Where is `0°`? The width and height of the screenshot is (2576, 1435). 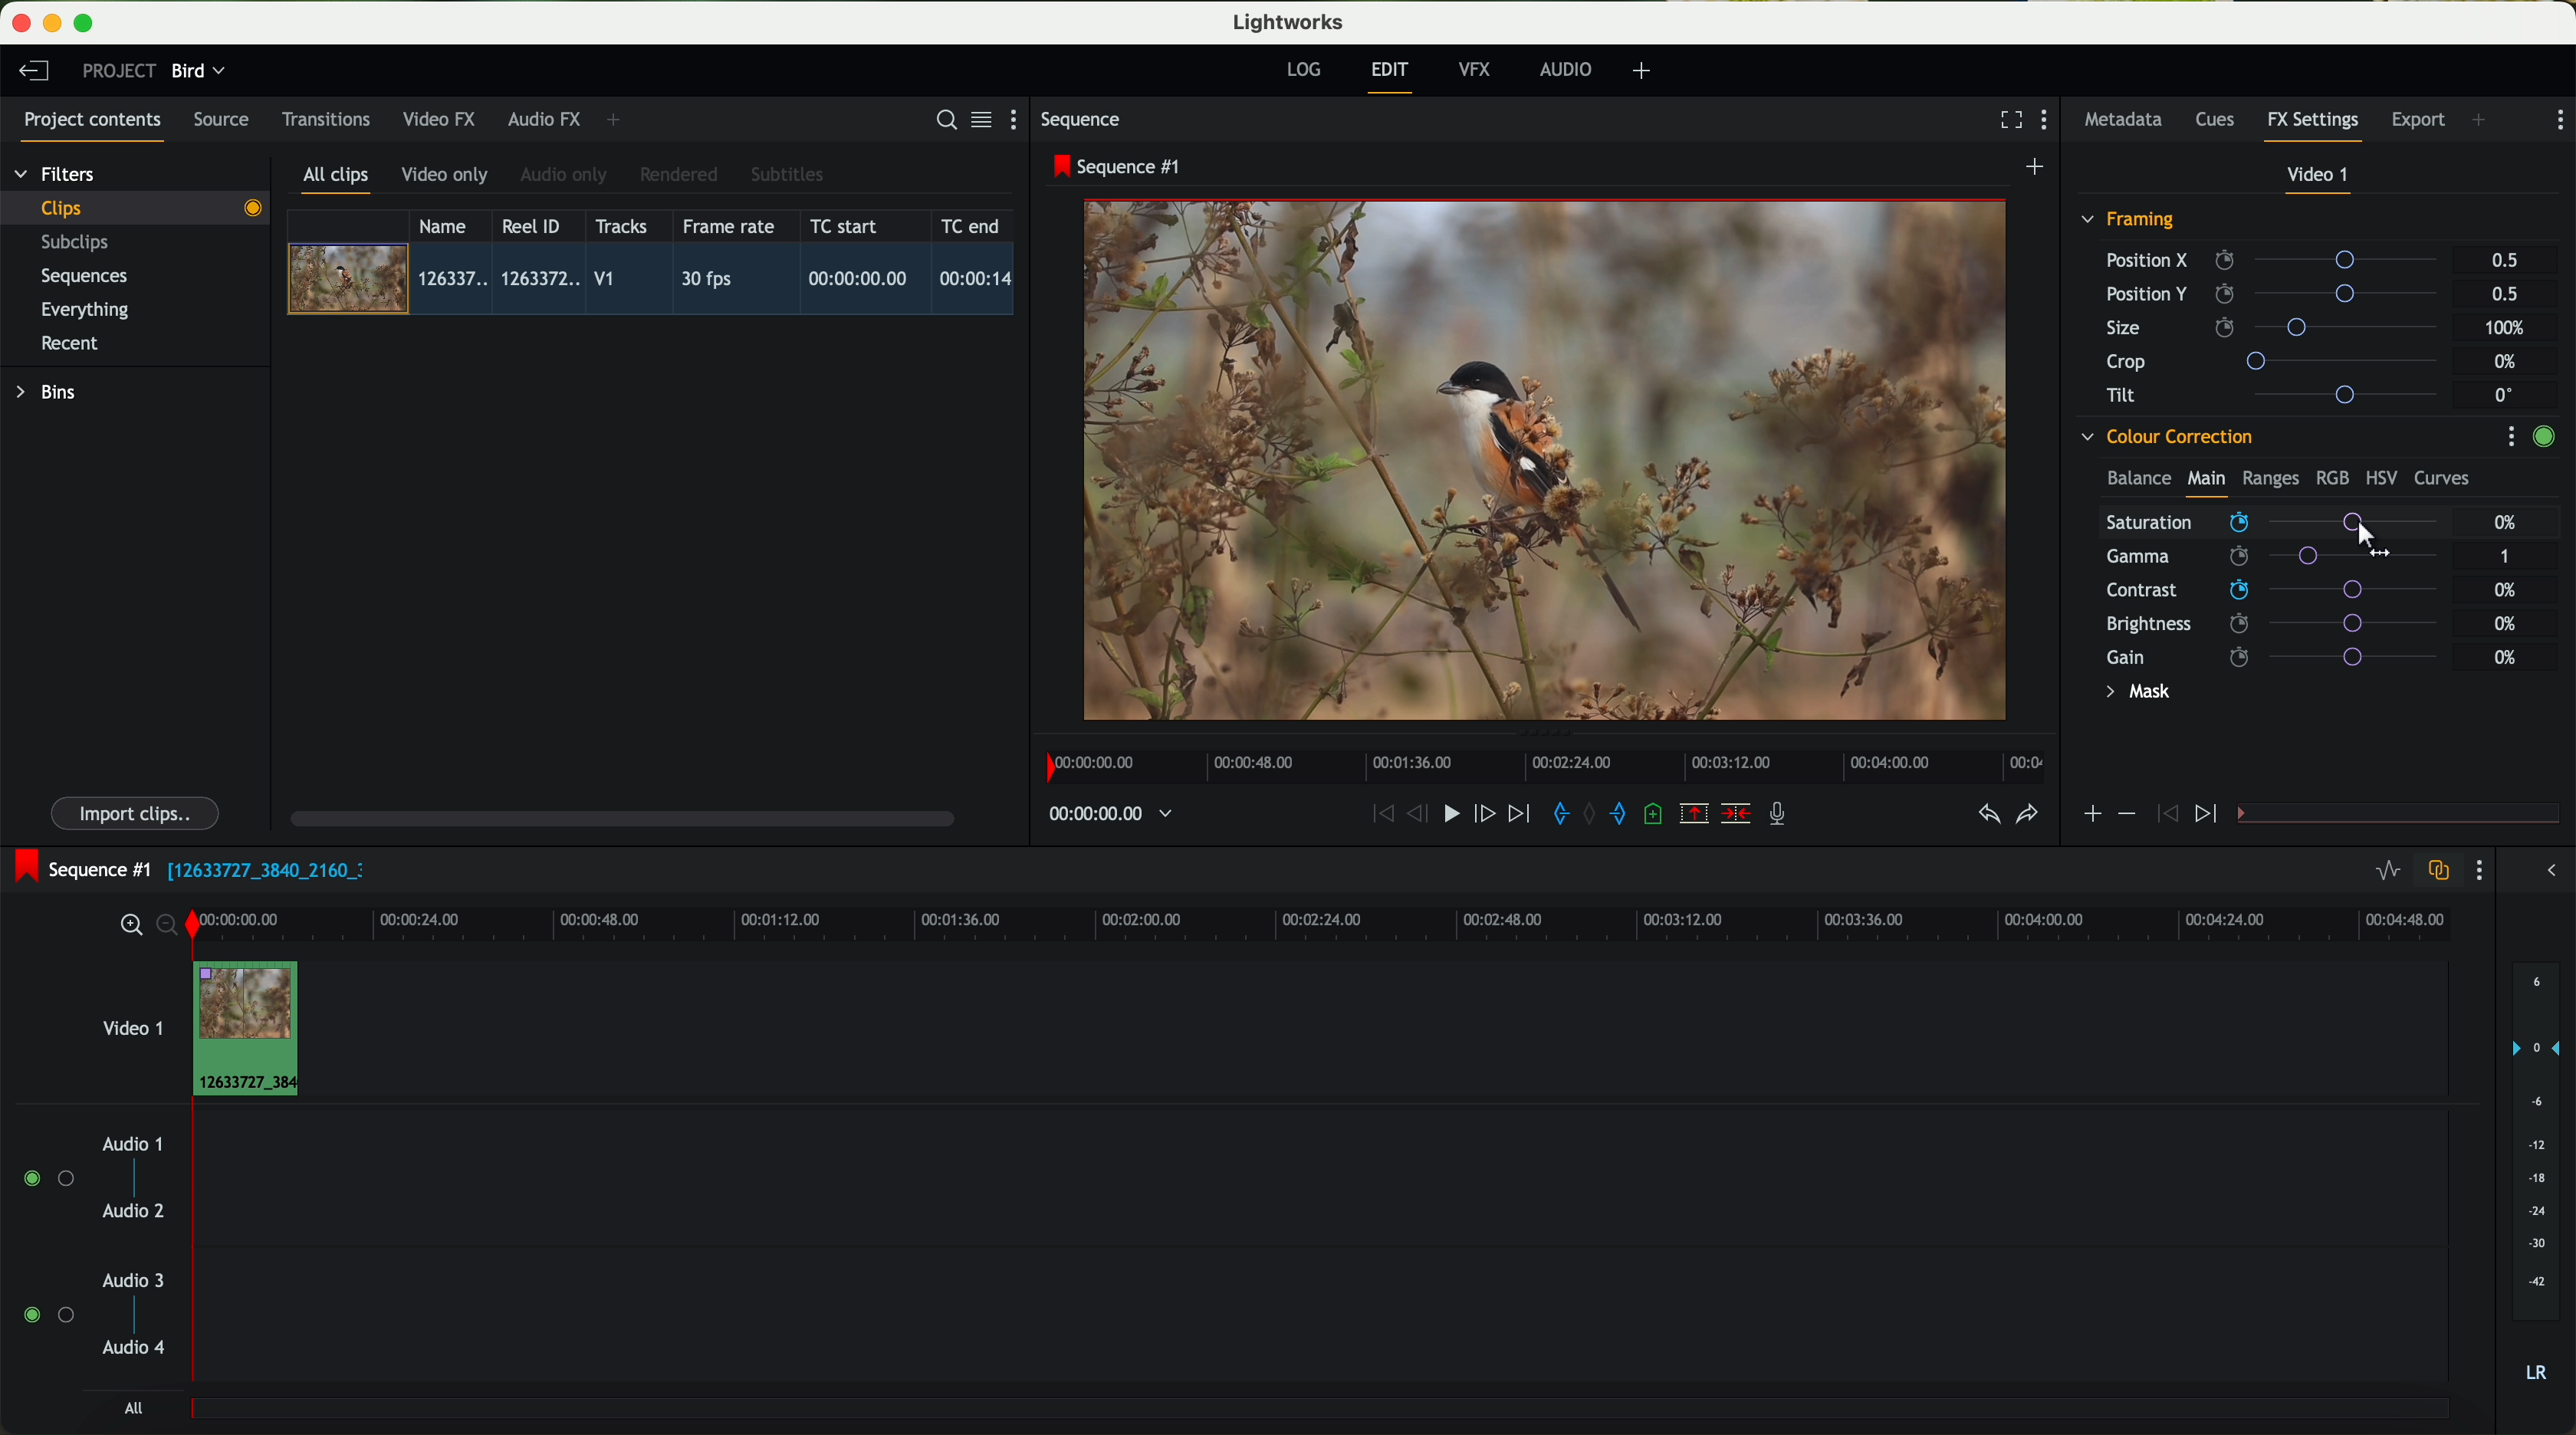 0° is located at coordinates (2505, 394).